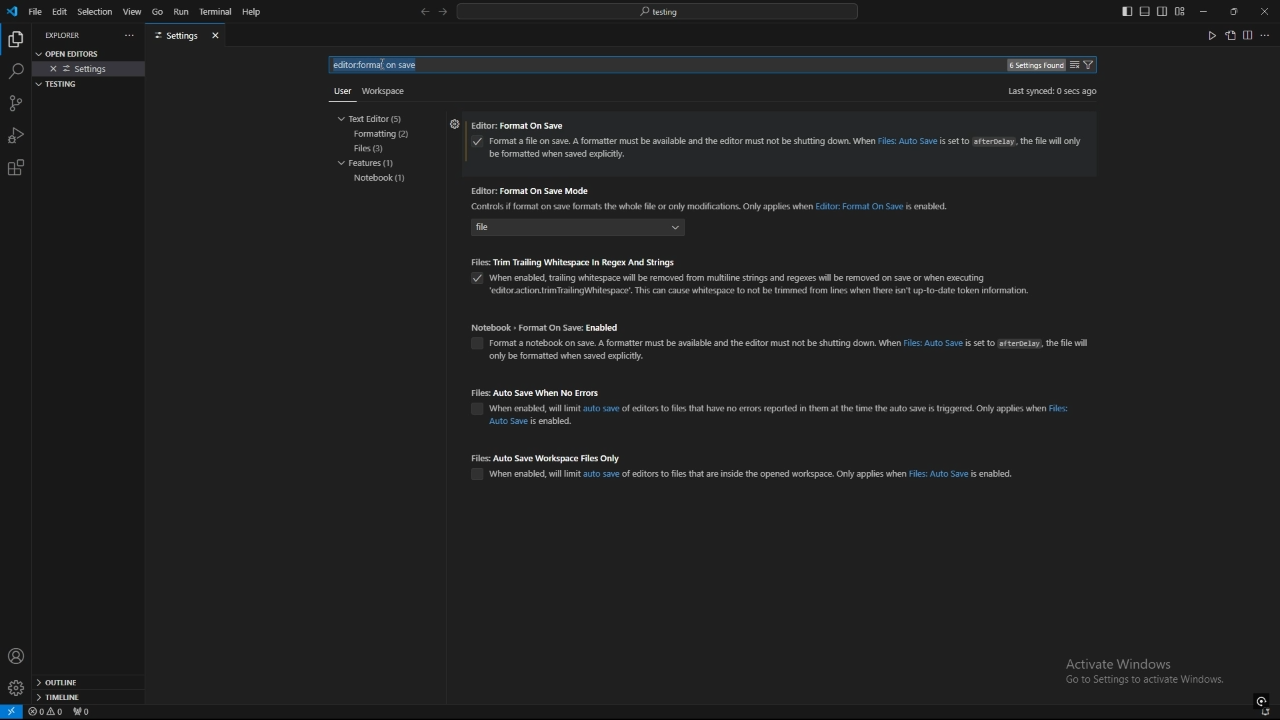 The height and width of the screenshot is (720, 1280). I want to click on Activate windows go to settings to activate windows, so click(1152, 673).